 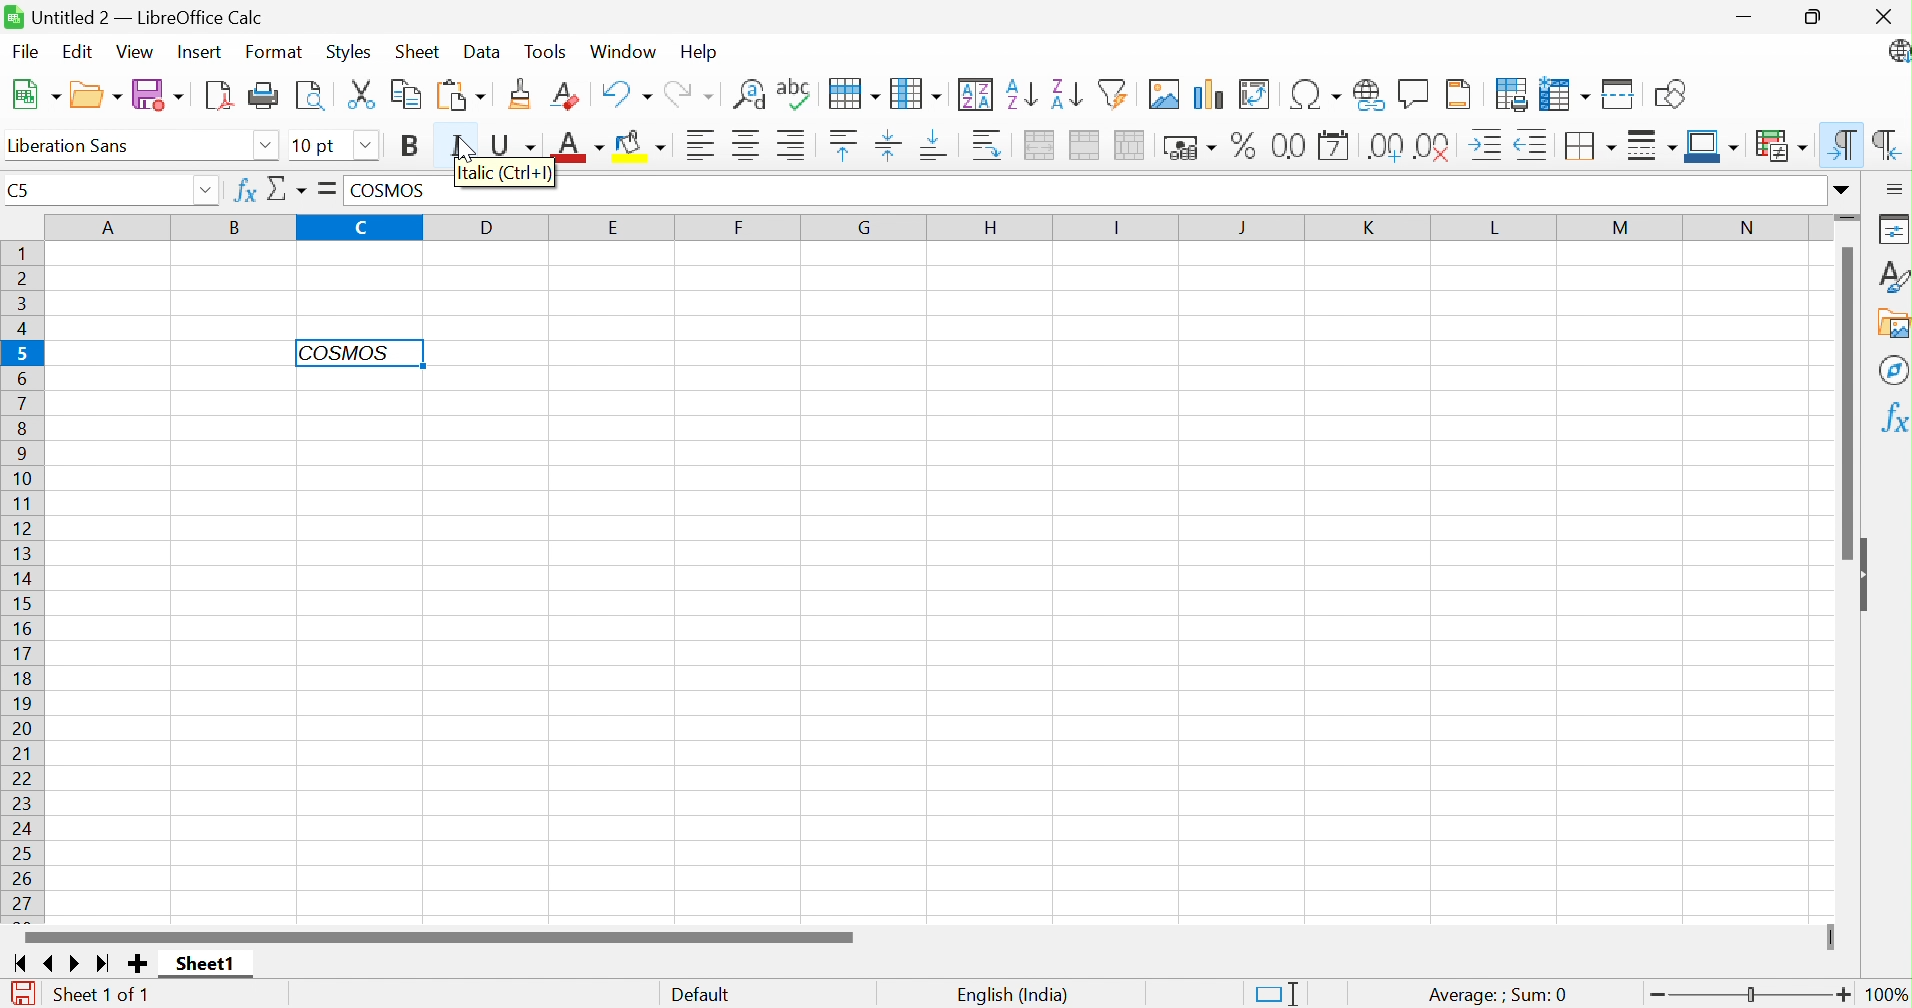 What do you see at coordinates (140, 966) in the screenshot?
I see `Add new slide` at bounding box center [140, 966].